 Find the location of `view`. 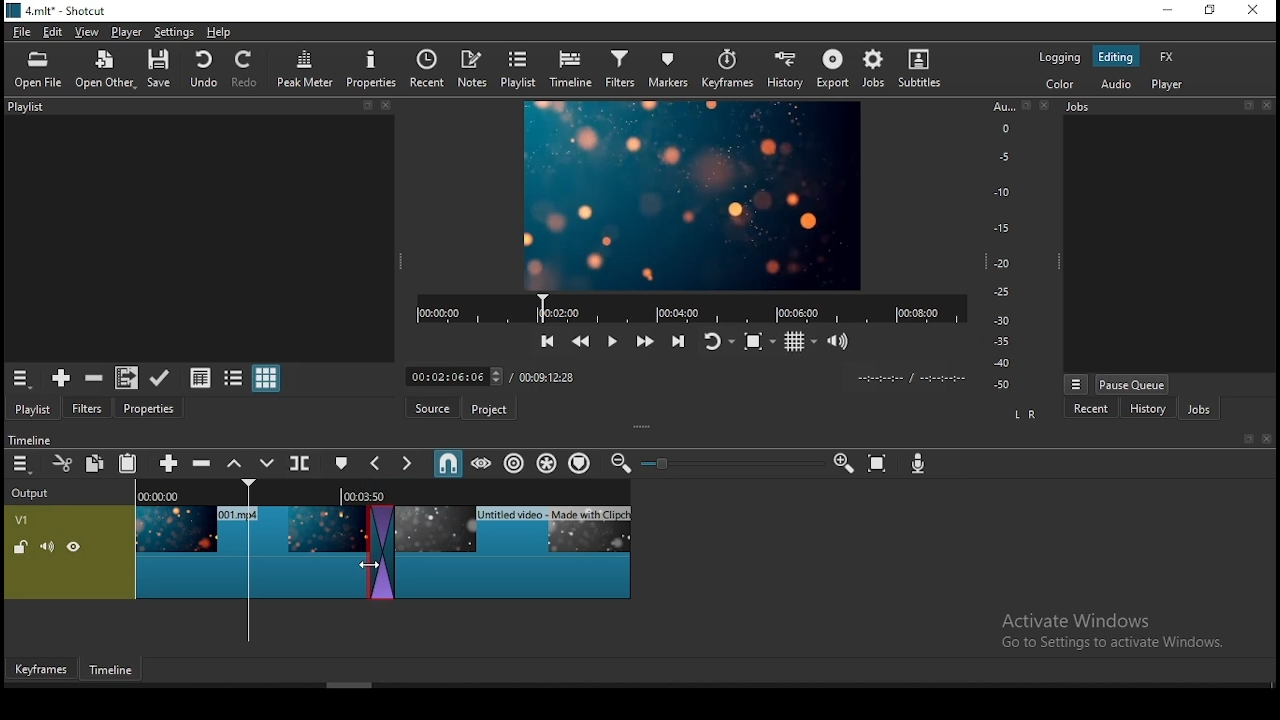

view is located at coordinates (85, 31).